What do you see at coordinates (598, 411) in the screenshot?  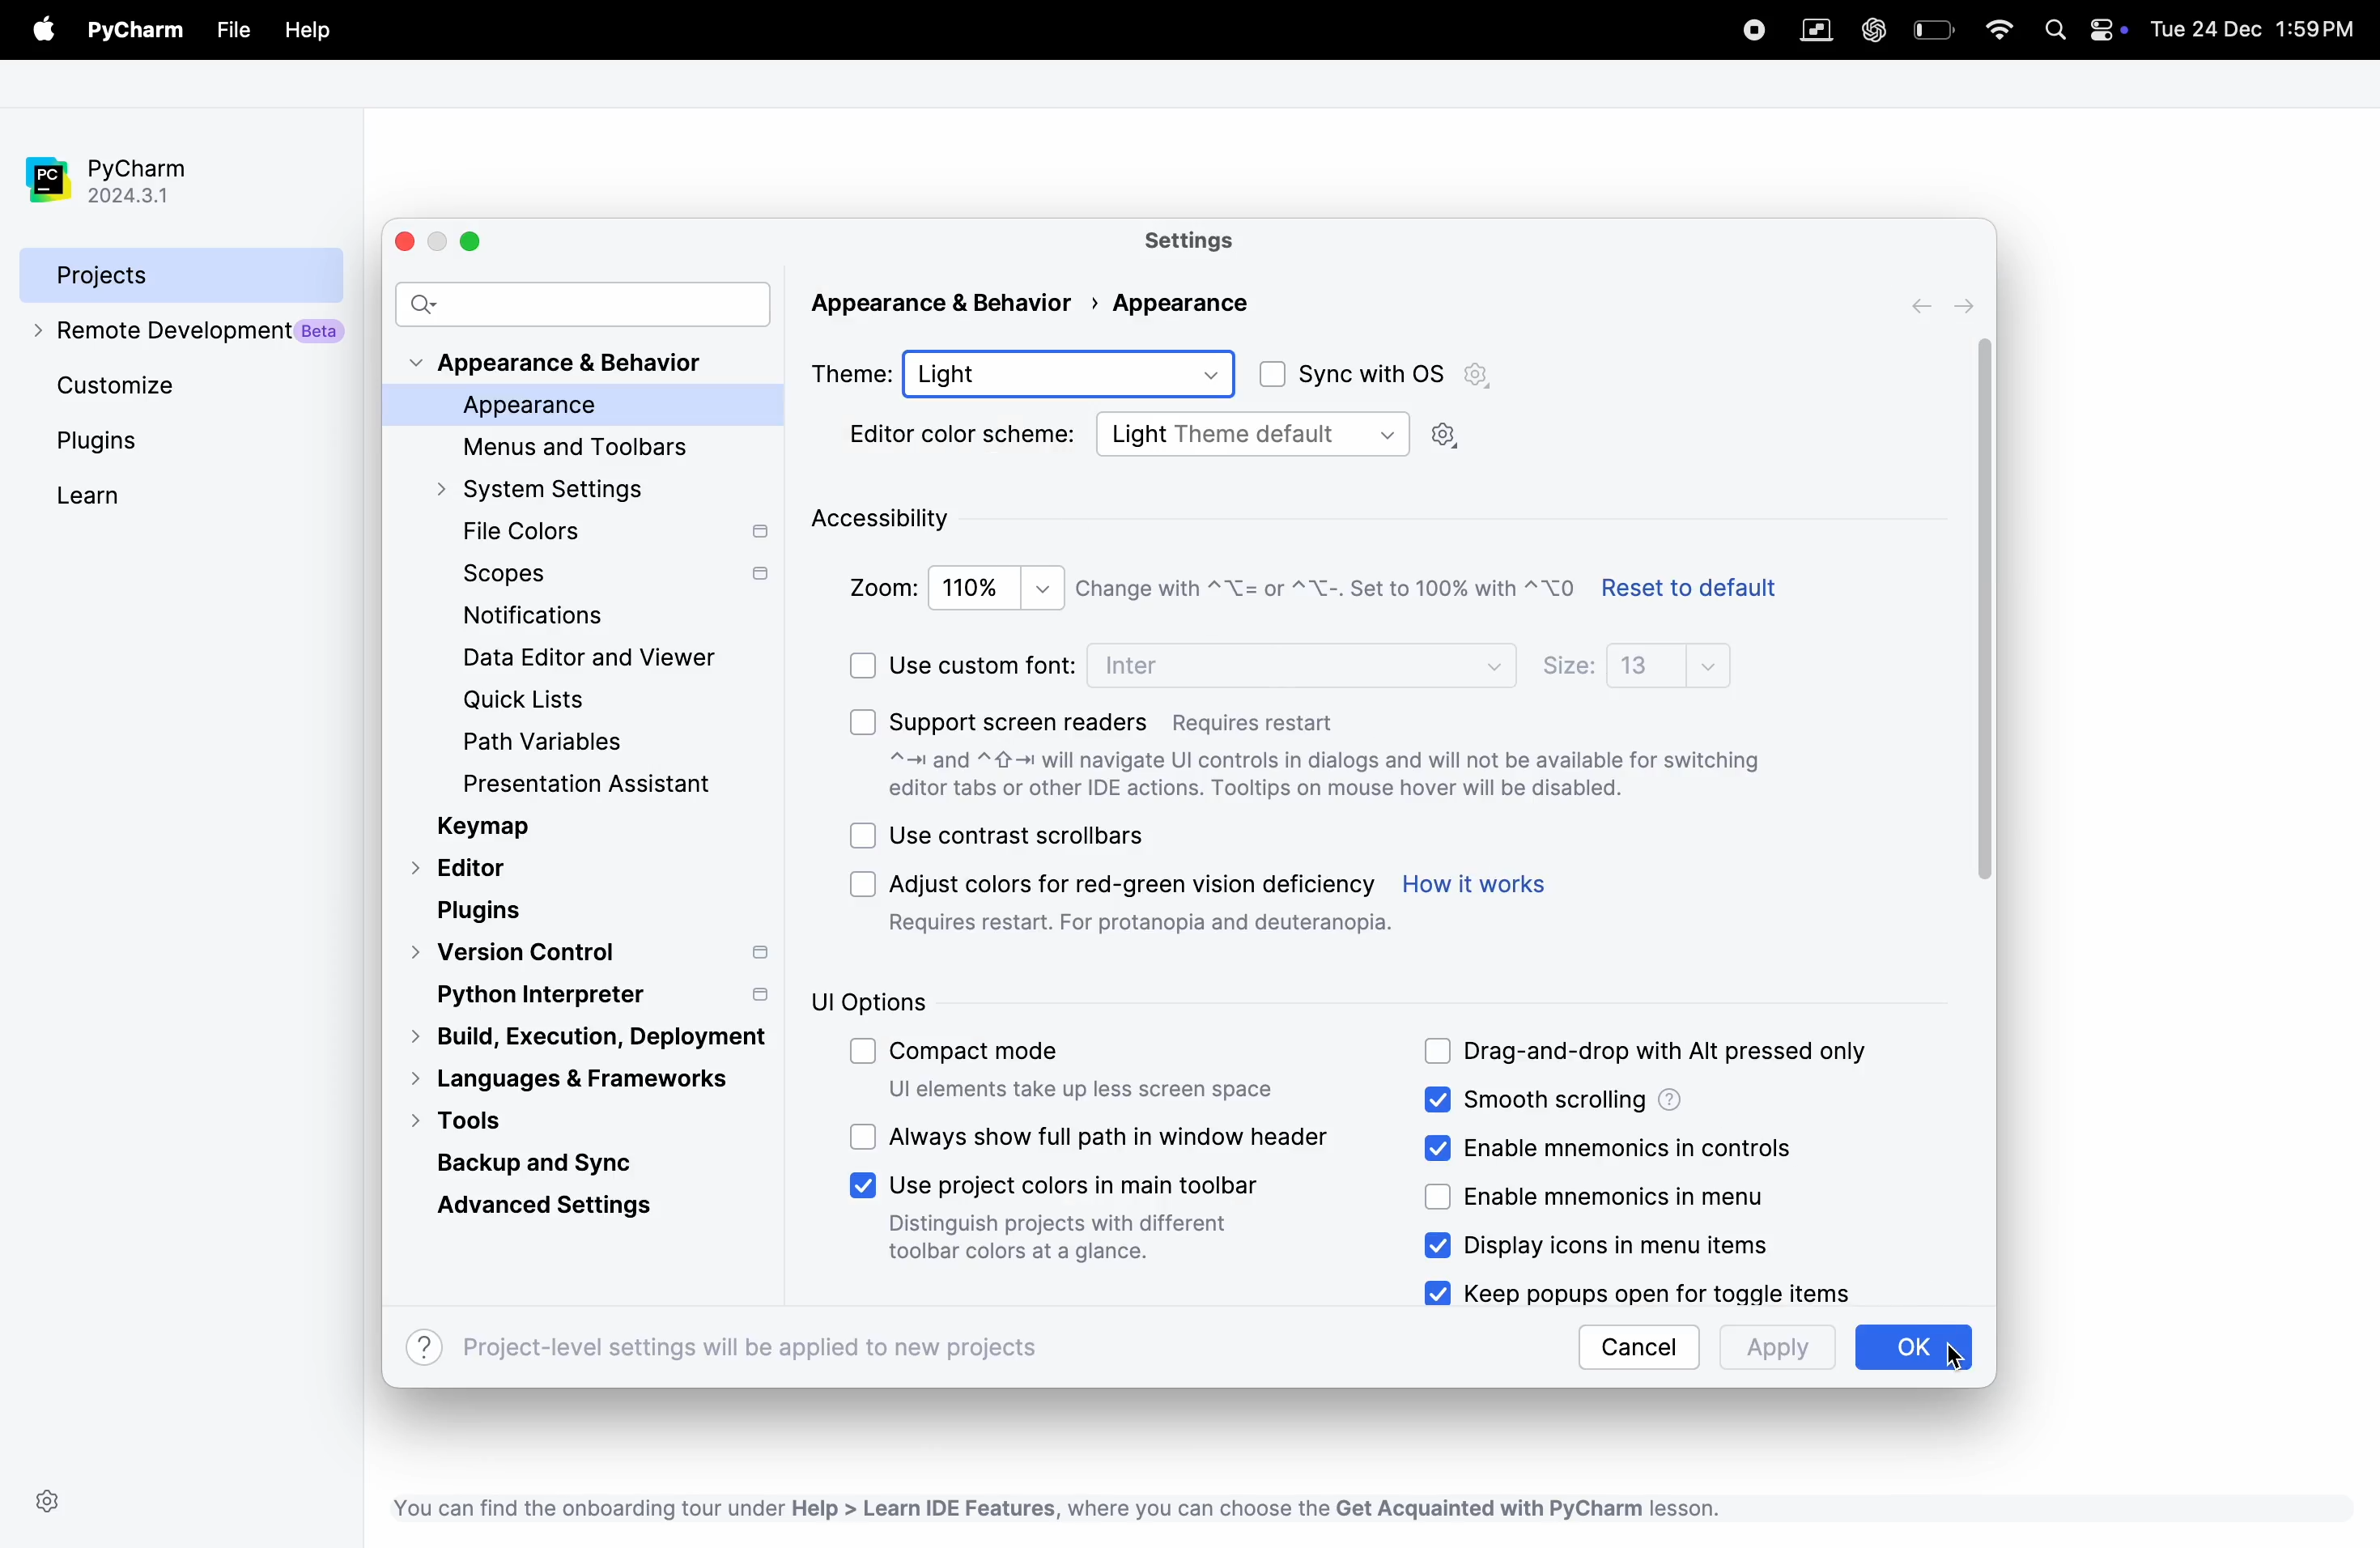 I see `appearance ` at bounding box center [598, 411].